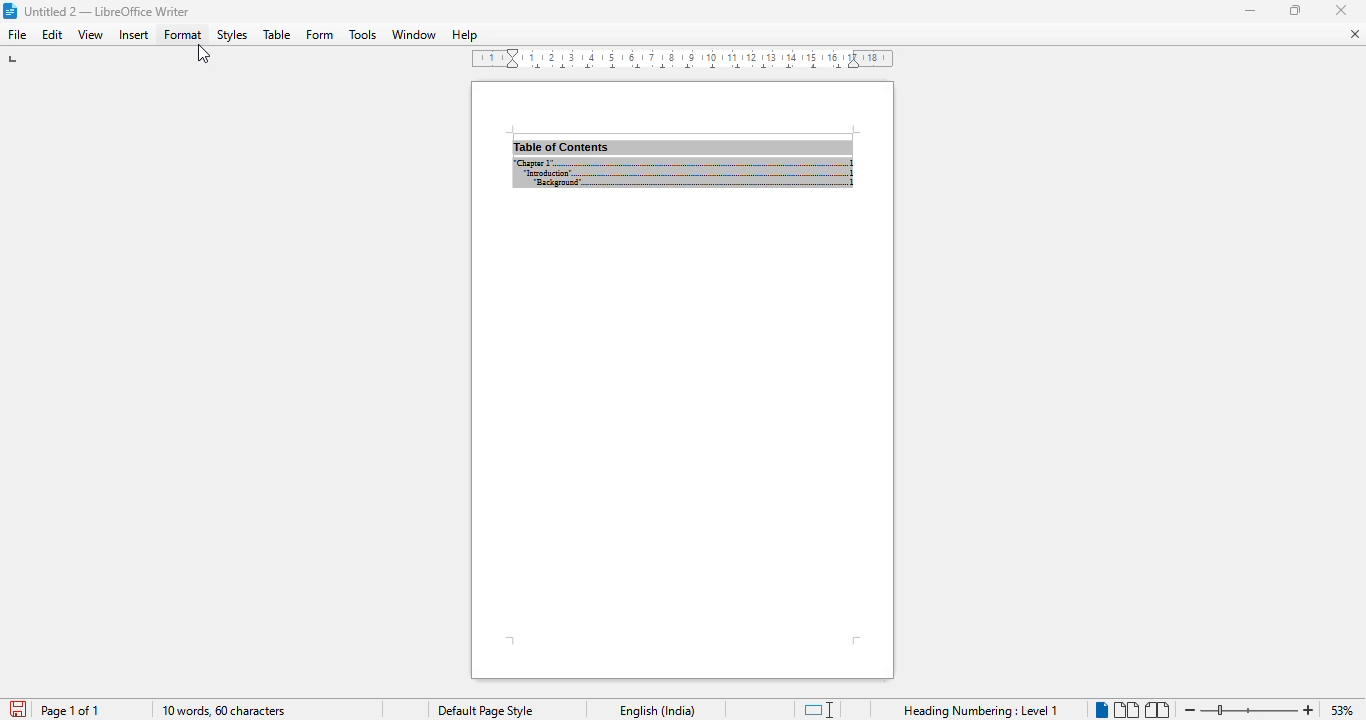 The height and width of the screenshot is (720, 1366). What do you see at coordinates (1251, 10) in the screenshot?
I see `minimize` at bounding box center [1251, 10].